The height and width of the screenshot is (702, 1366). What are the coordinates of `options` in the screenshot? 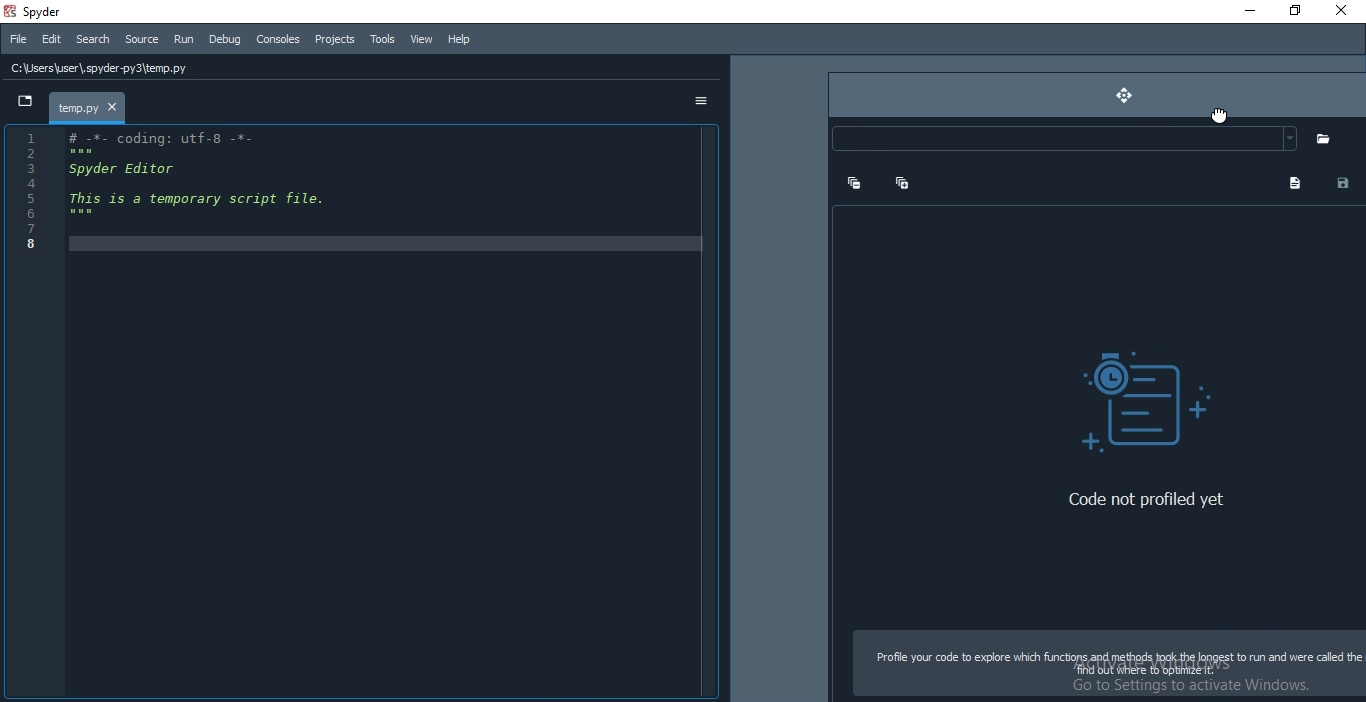 It's located at (697, 103).